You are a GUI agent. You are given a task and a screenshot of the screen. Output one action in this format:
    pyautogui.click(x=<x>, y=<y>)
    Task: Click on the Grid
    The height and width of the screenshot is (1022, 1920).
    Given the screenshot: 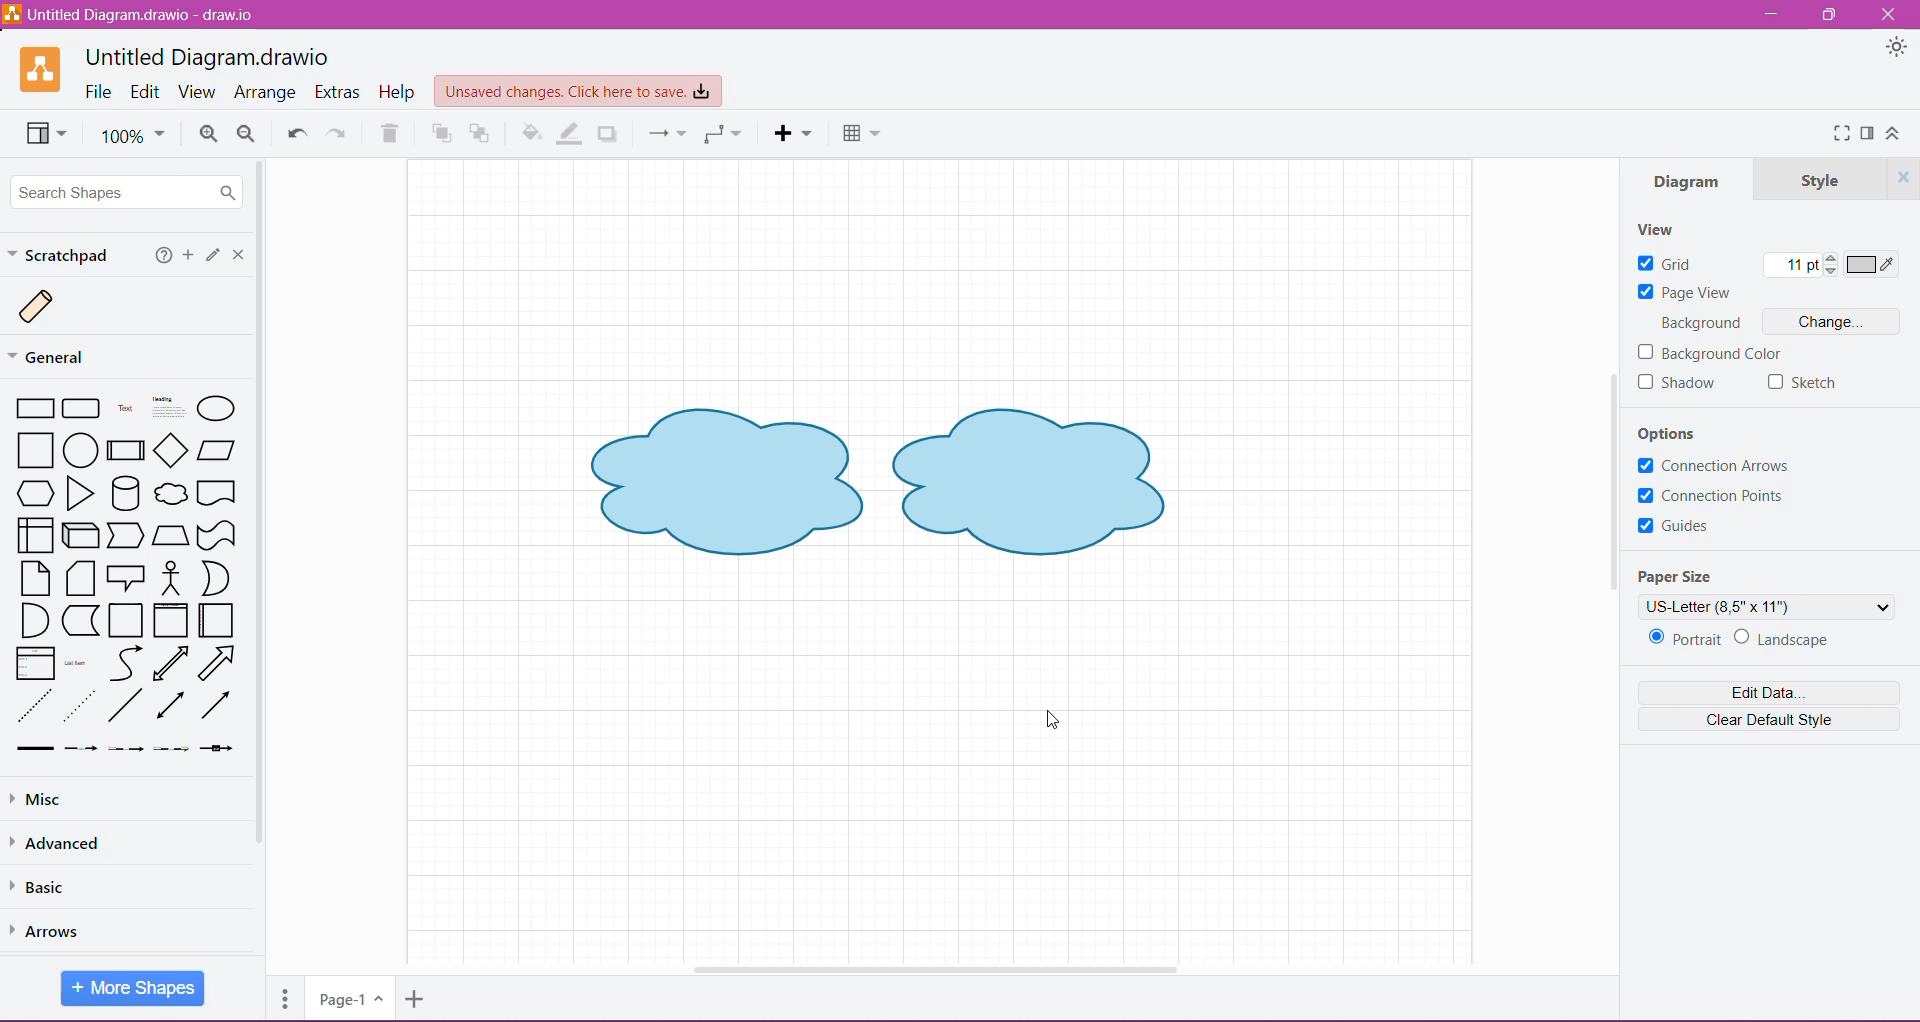 What is the action you would take?
    pyautogui.click(x=1670, y=264)
    